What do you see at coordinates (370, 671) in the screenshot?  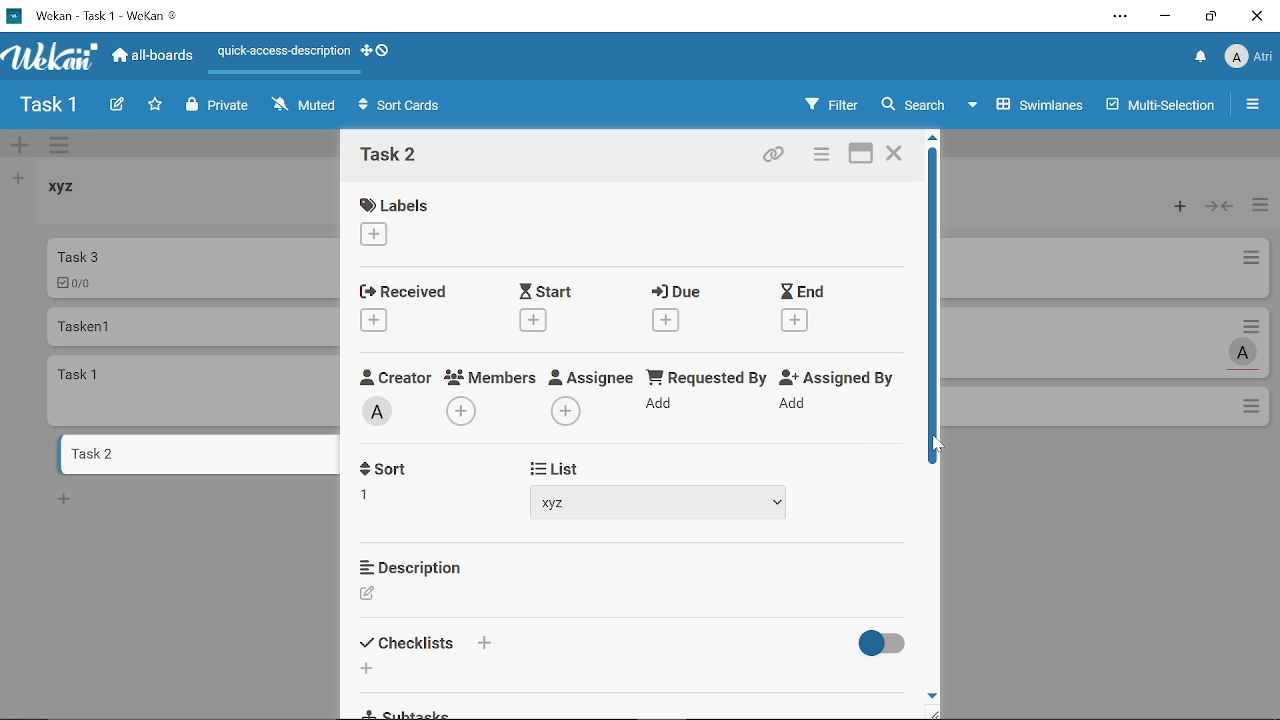 I see `Add checklist item` at bounding box center [370, 671].